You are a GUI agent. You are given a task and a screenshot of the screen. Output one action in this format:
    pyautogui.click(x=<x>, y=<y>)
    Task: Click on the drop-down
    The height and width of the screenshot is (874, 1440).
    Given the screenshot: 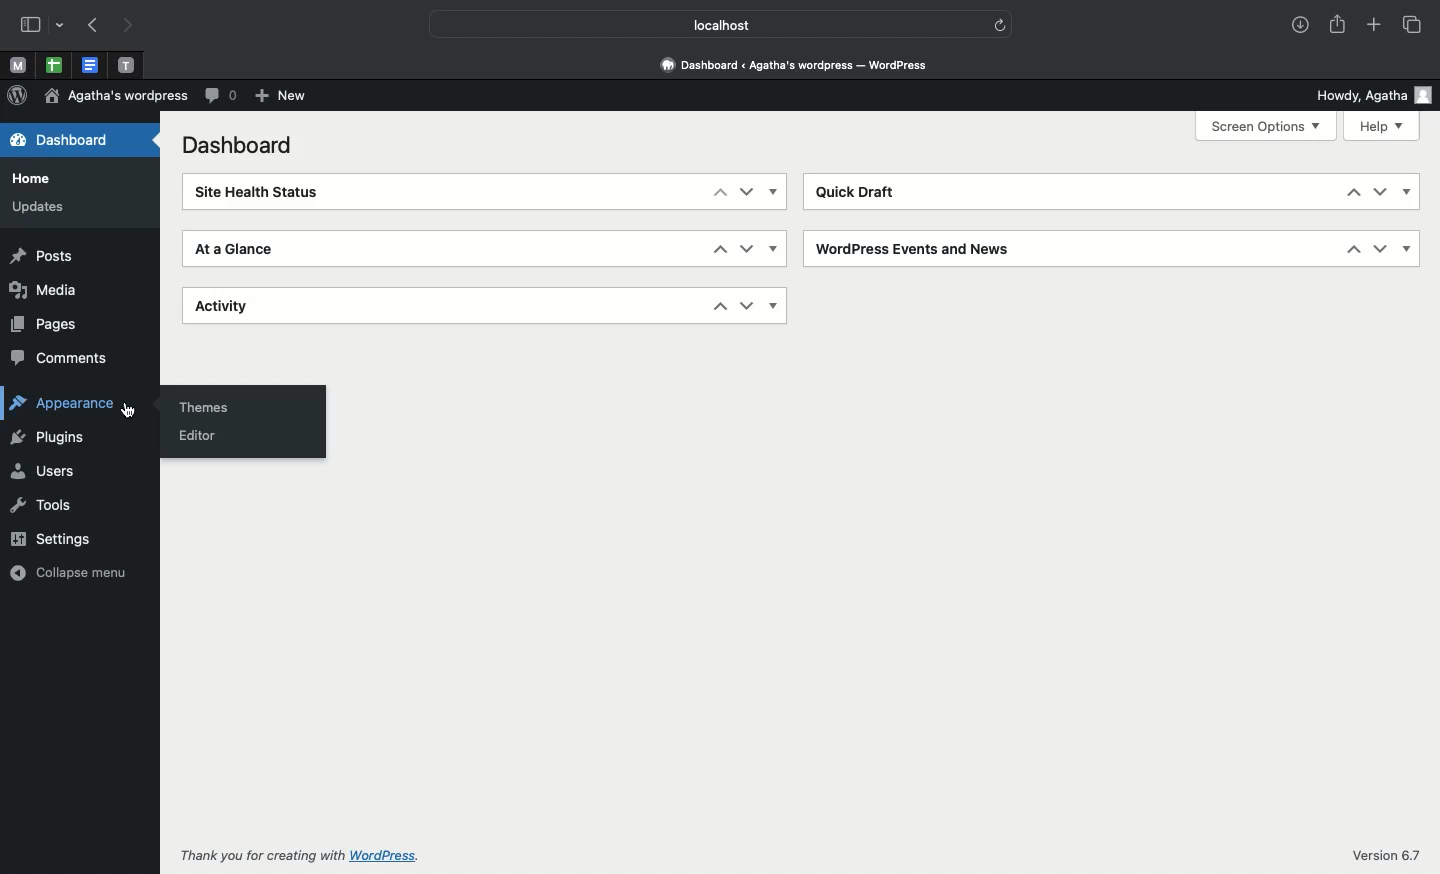 What is the action you would take?
    pyautogui.click(x=63, y=26)
    